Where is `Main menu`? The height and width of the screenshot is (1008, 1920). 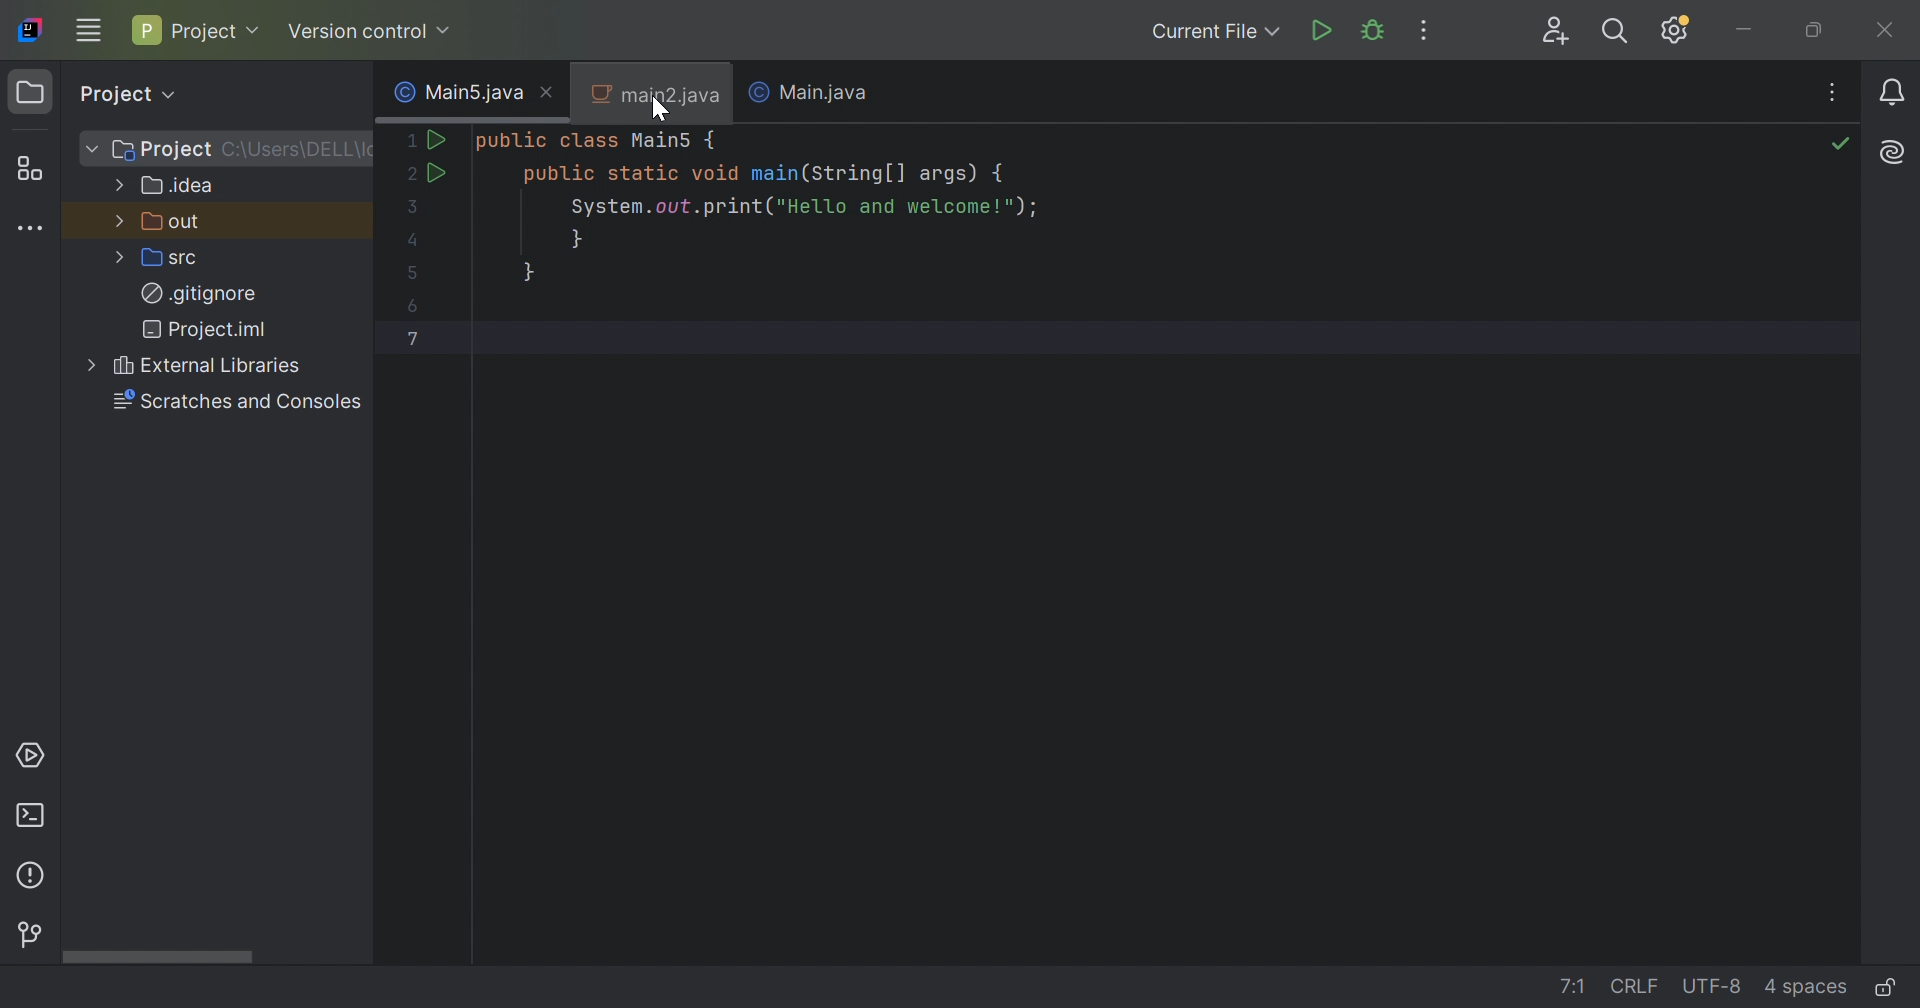
Main menu is located at coordinates (85, 32).